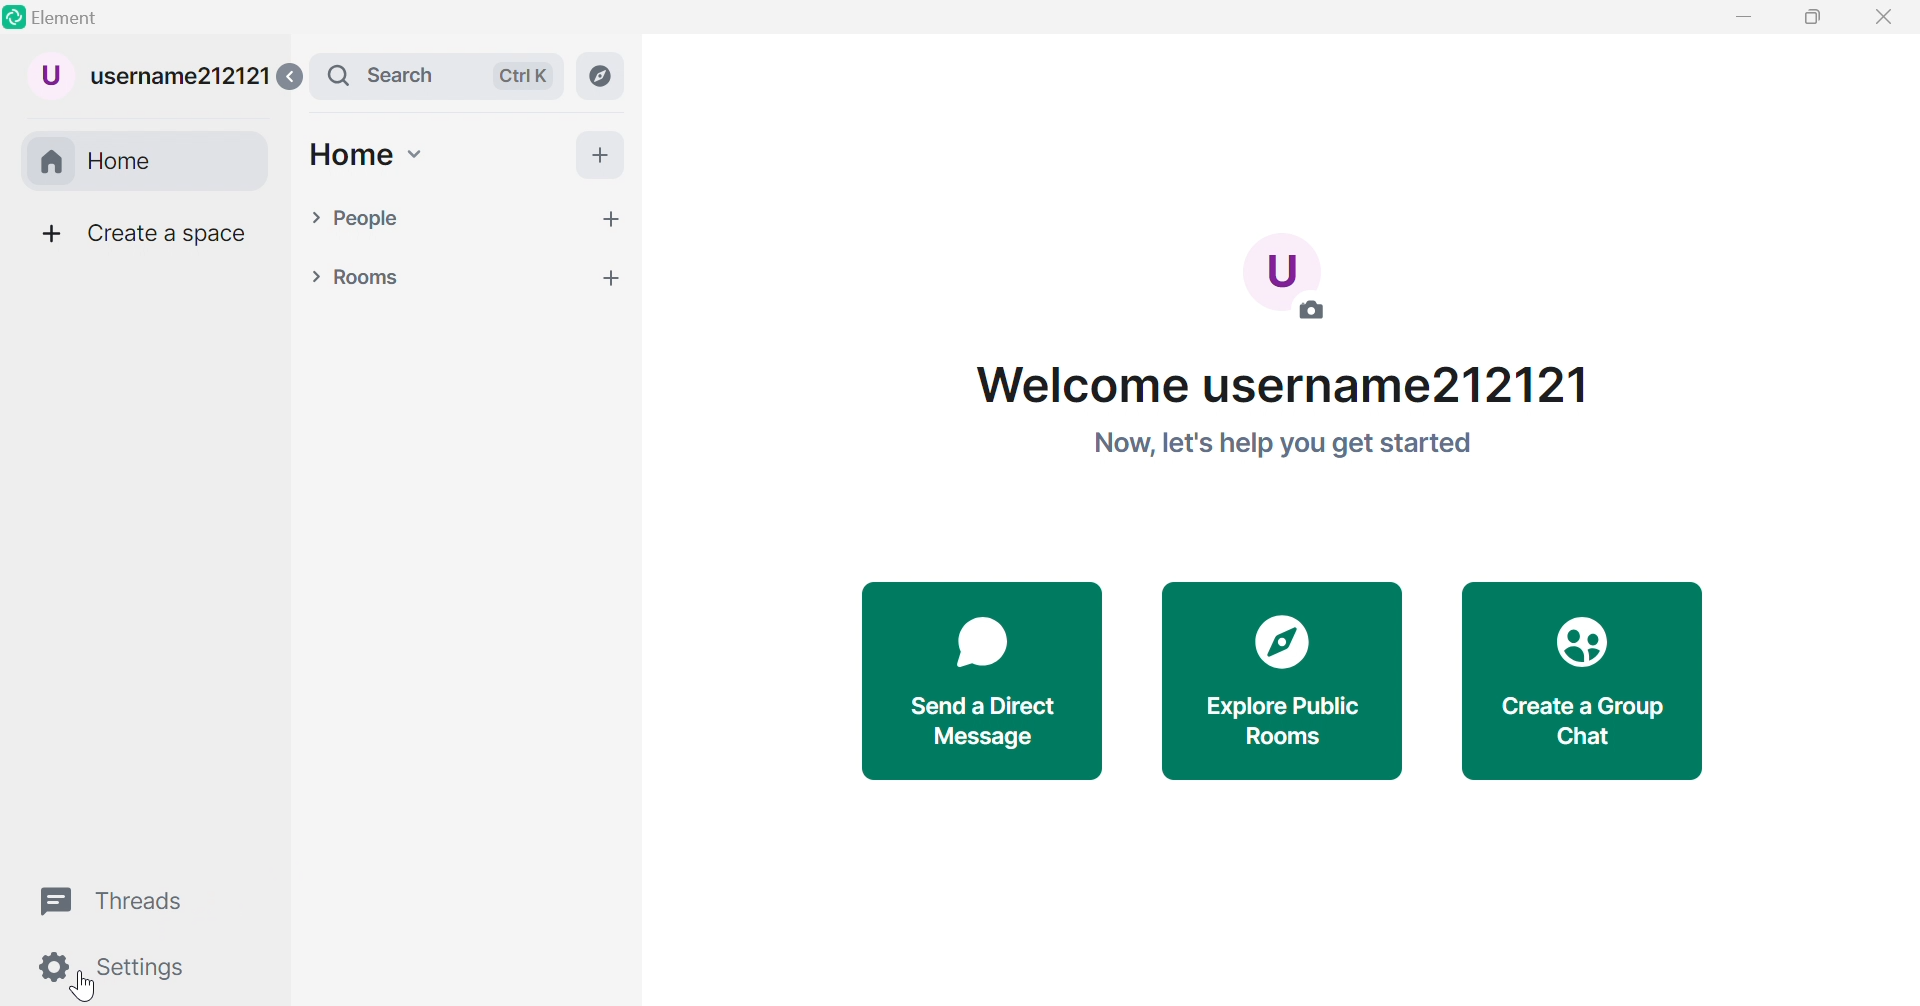  Describe the element at coordinates (610, 277) in the screenshot. I see `more` at that location.